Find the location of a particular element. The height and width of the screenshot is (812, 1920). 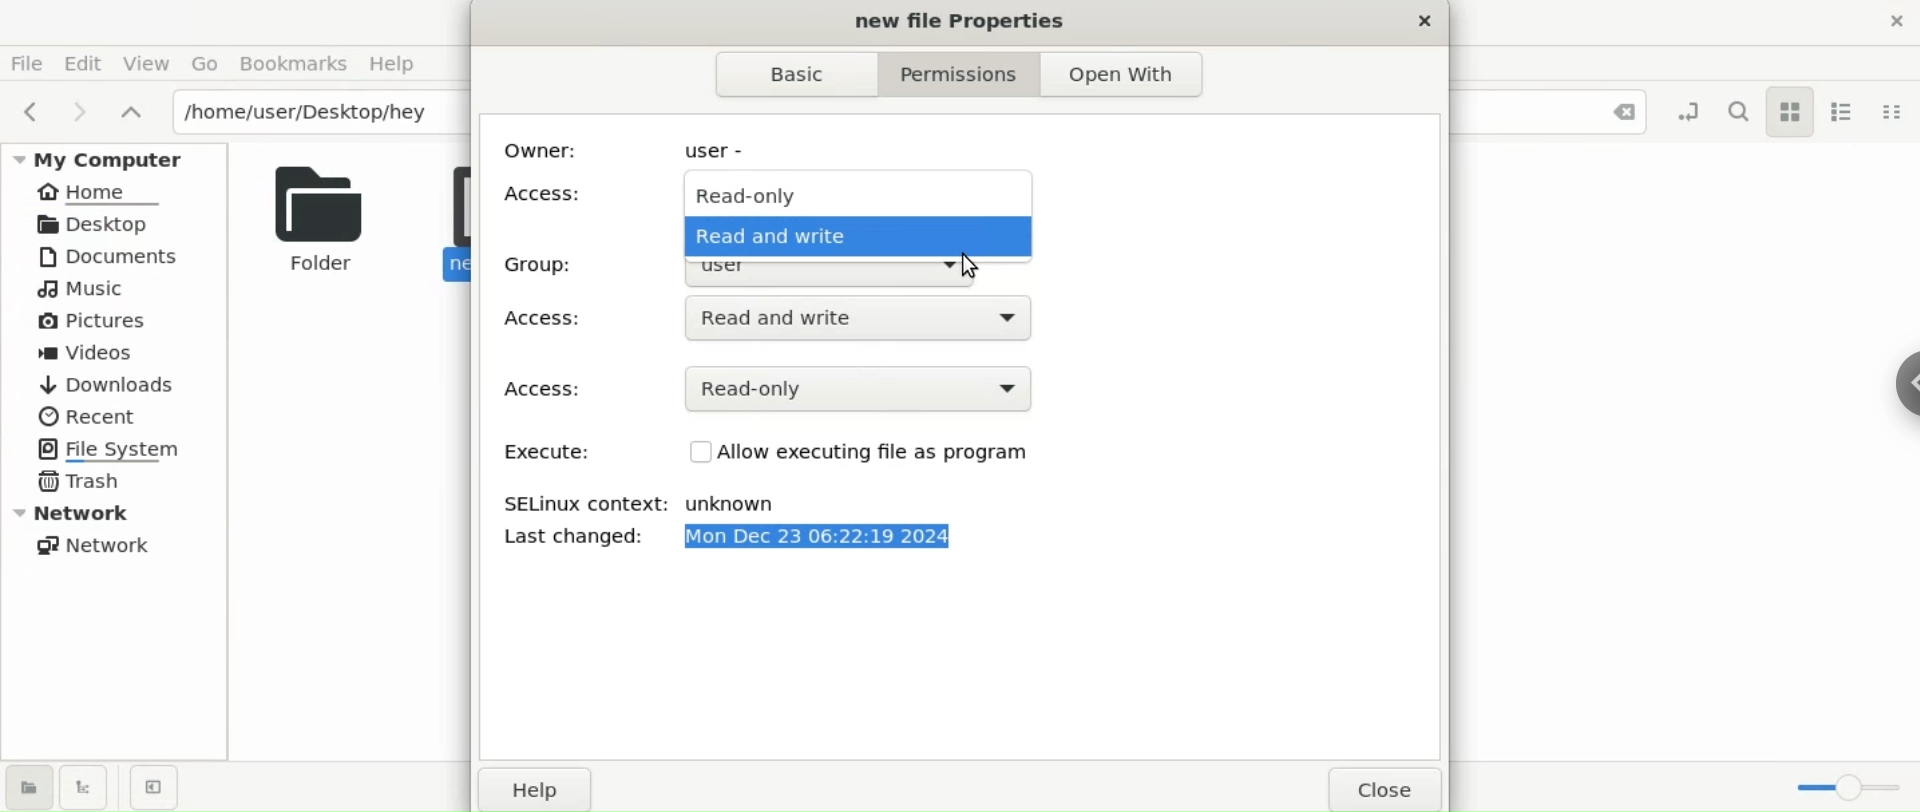

close is located at coordinates (1427, 24).